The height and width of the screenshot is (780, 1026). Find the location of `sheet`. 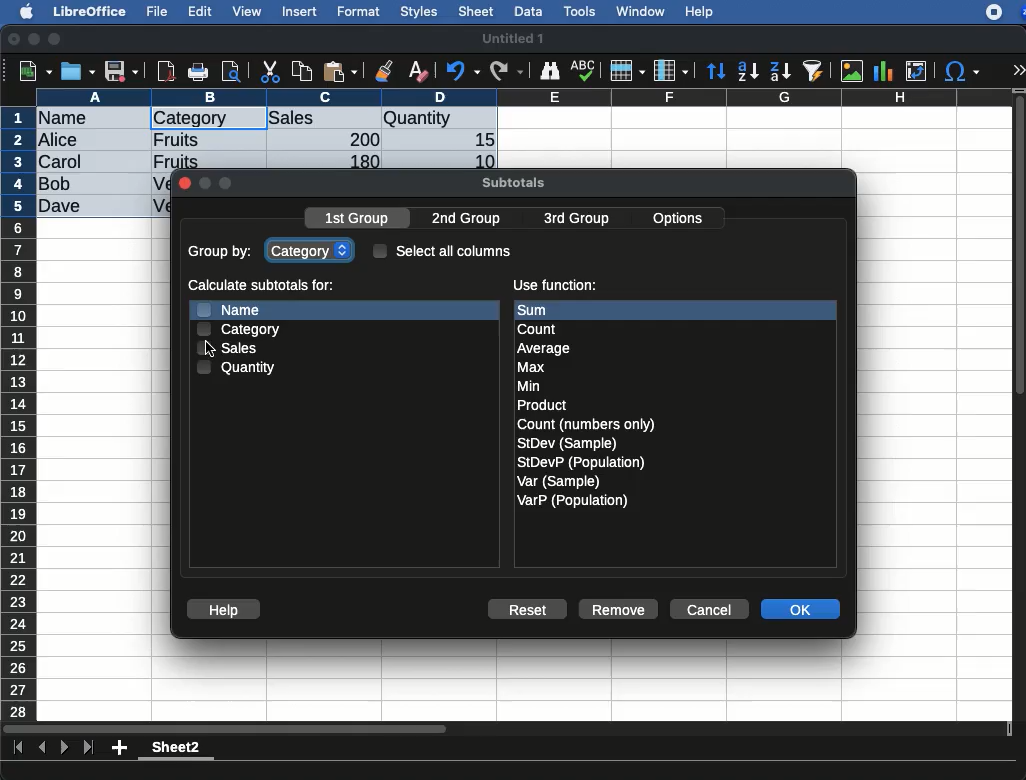

sheet is located at coordinates (477, 11).